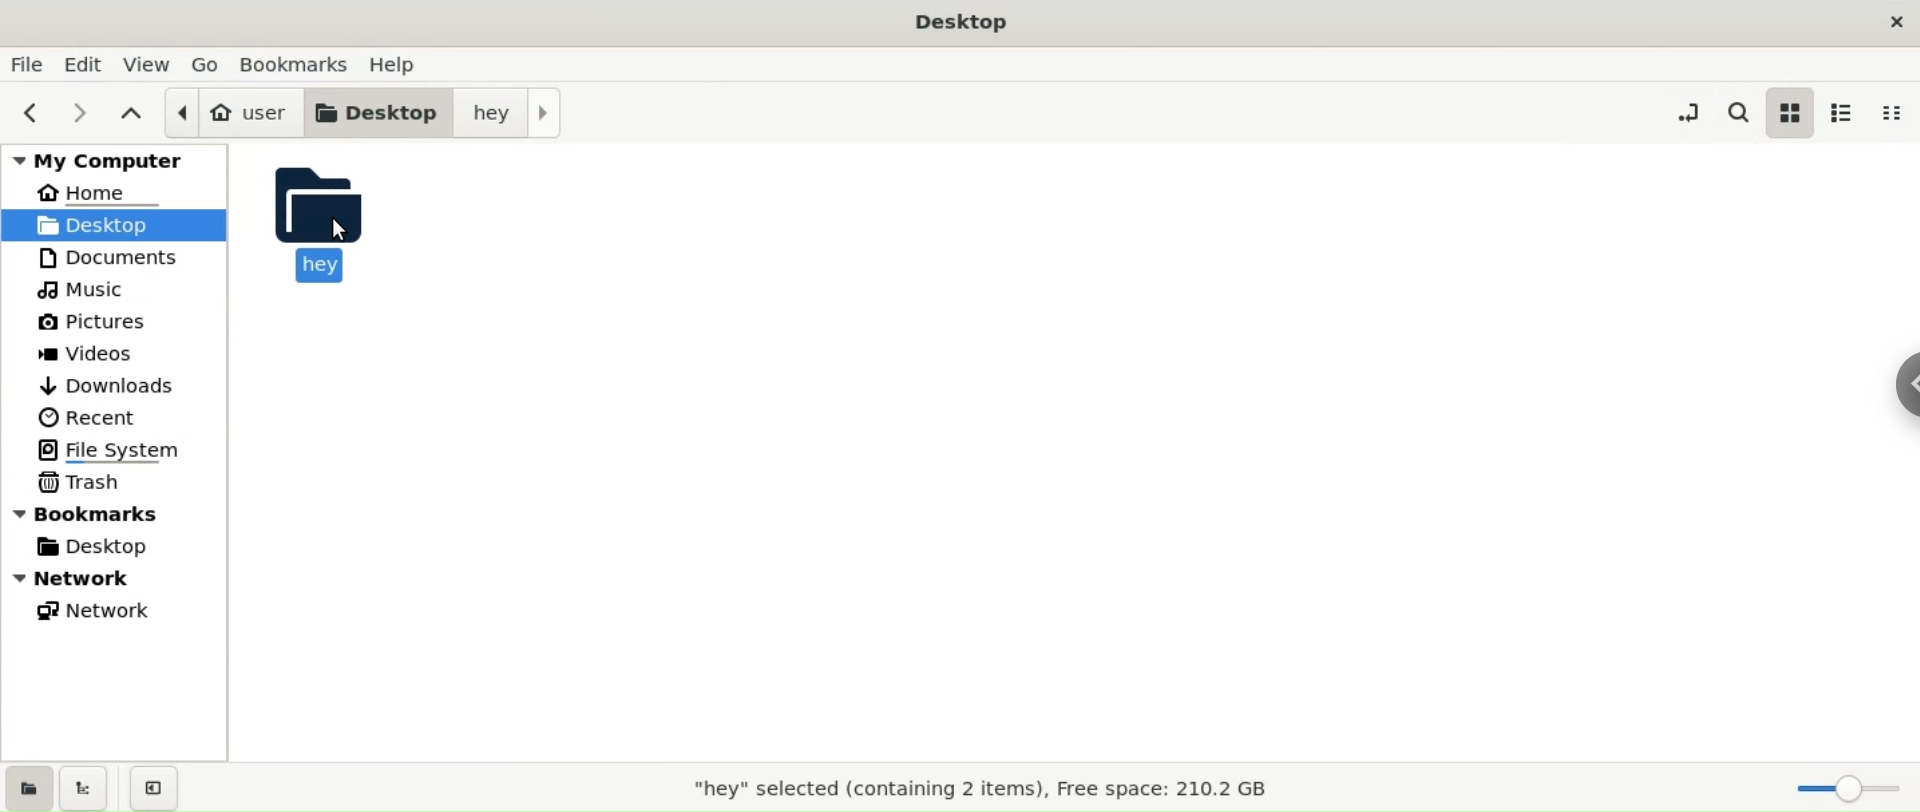 The height and width of the screenshot is (812, 1920). Describe the element at coordinates (135, 116) in the screenshot. I see `parent folders` at that location.